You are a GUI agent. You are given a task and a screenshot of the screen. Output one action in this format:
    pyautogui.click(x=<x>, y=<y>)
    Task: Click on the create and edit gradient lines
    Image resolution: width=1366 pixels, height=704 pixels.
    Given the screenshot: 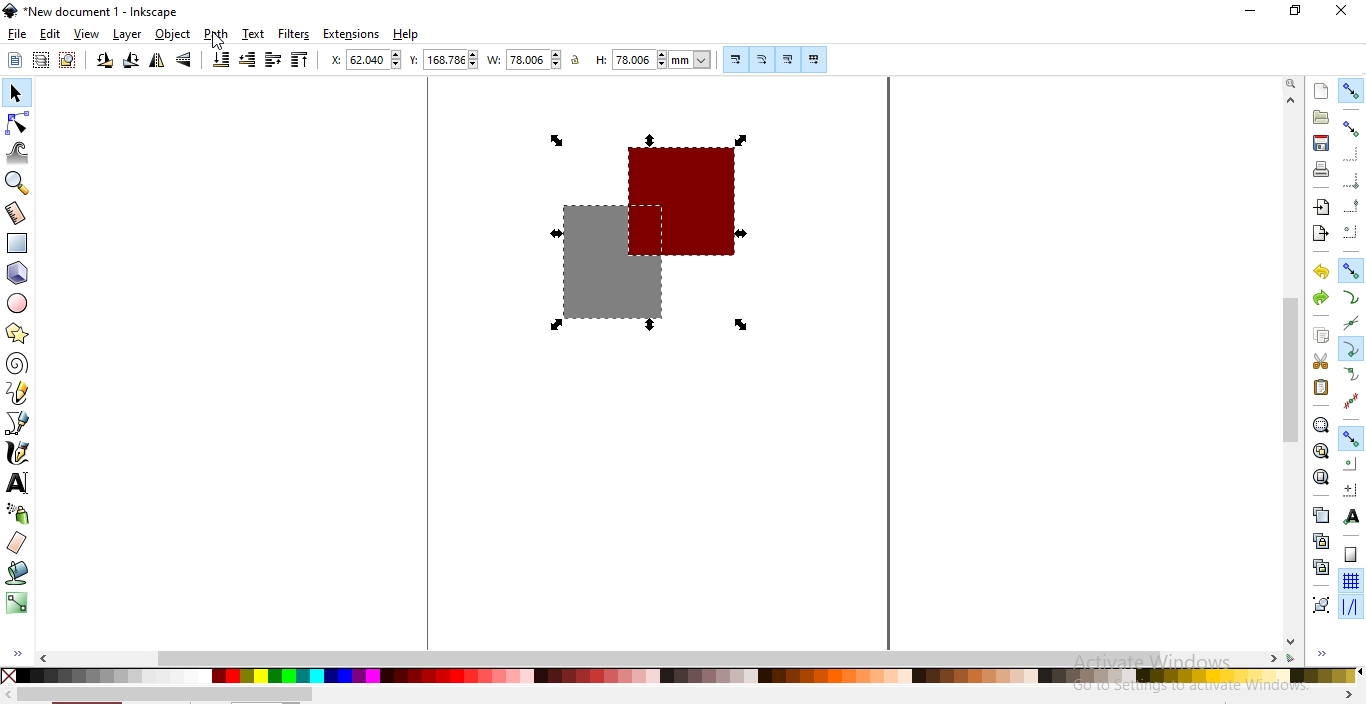 What is the action you would take?
    pyautogui.click(x=15, y=601)
    